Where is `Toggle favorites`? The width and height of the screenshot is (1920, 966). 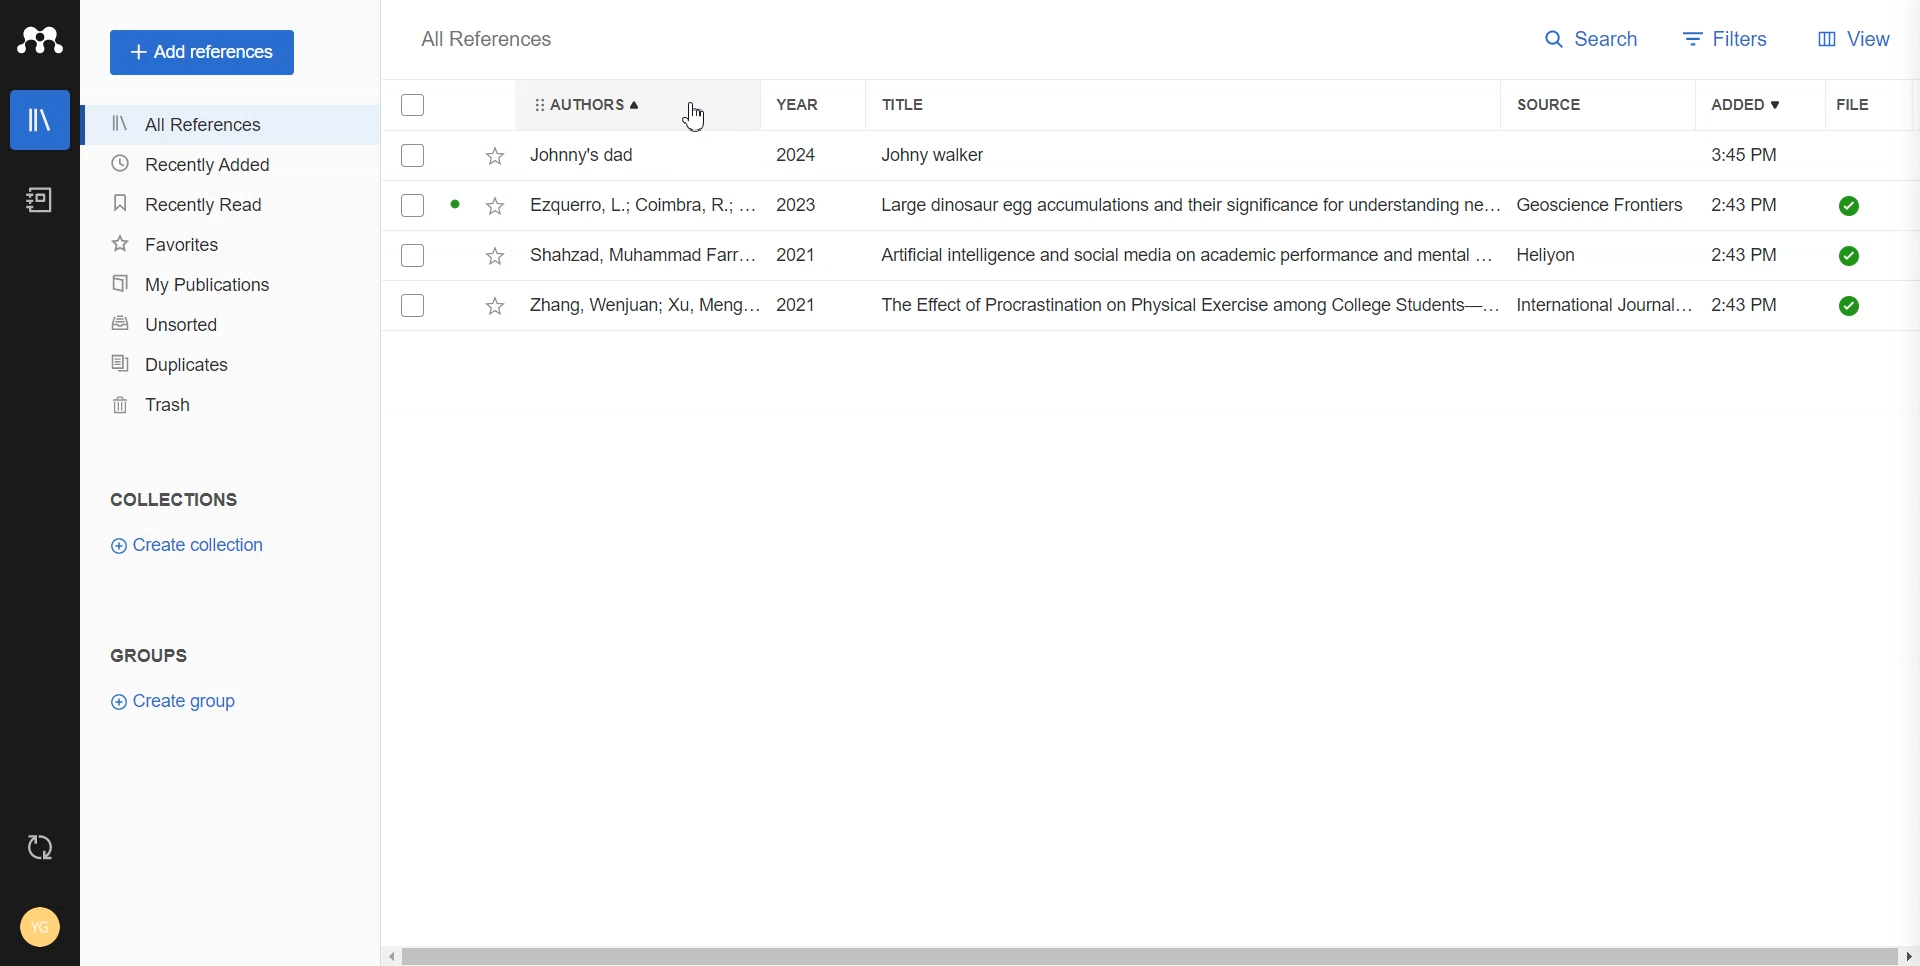 Toggle favorites is located at coordinates (496, 258).